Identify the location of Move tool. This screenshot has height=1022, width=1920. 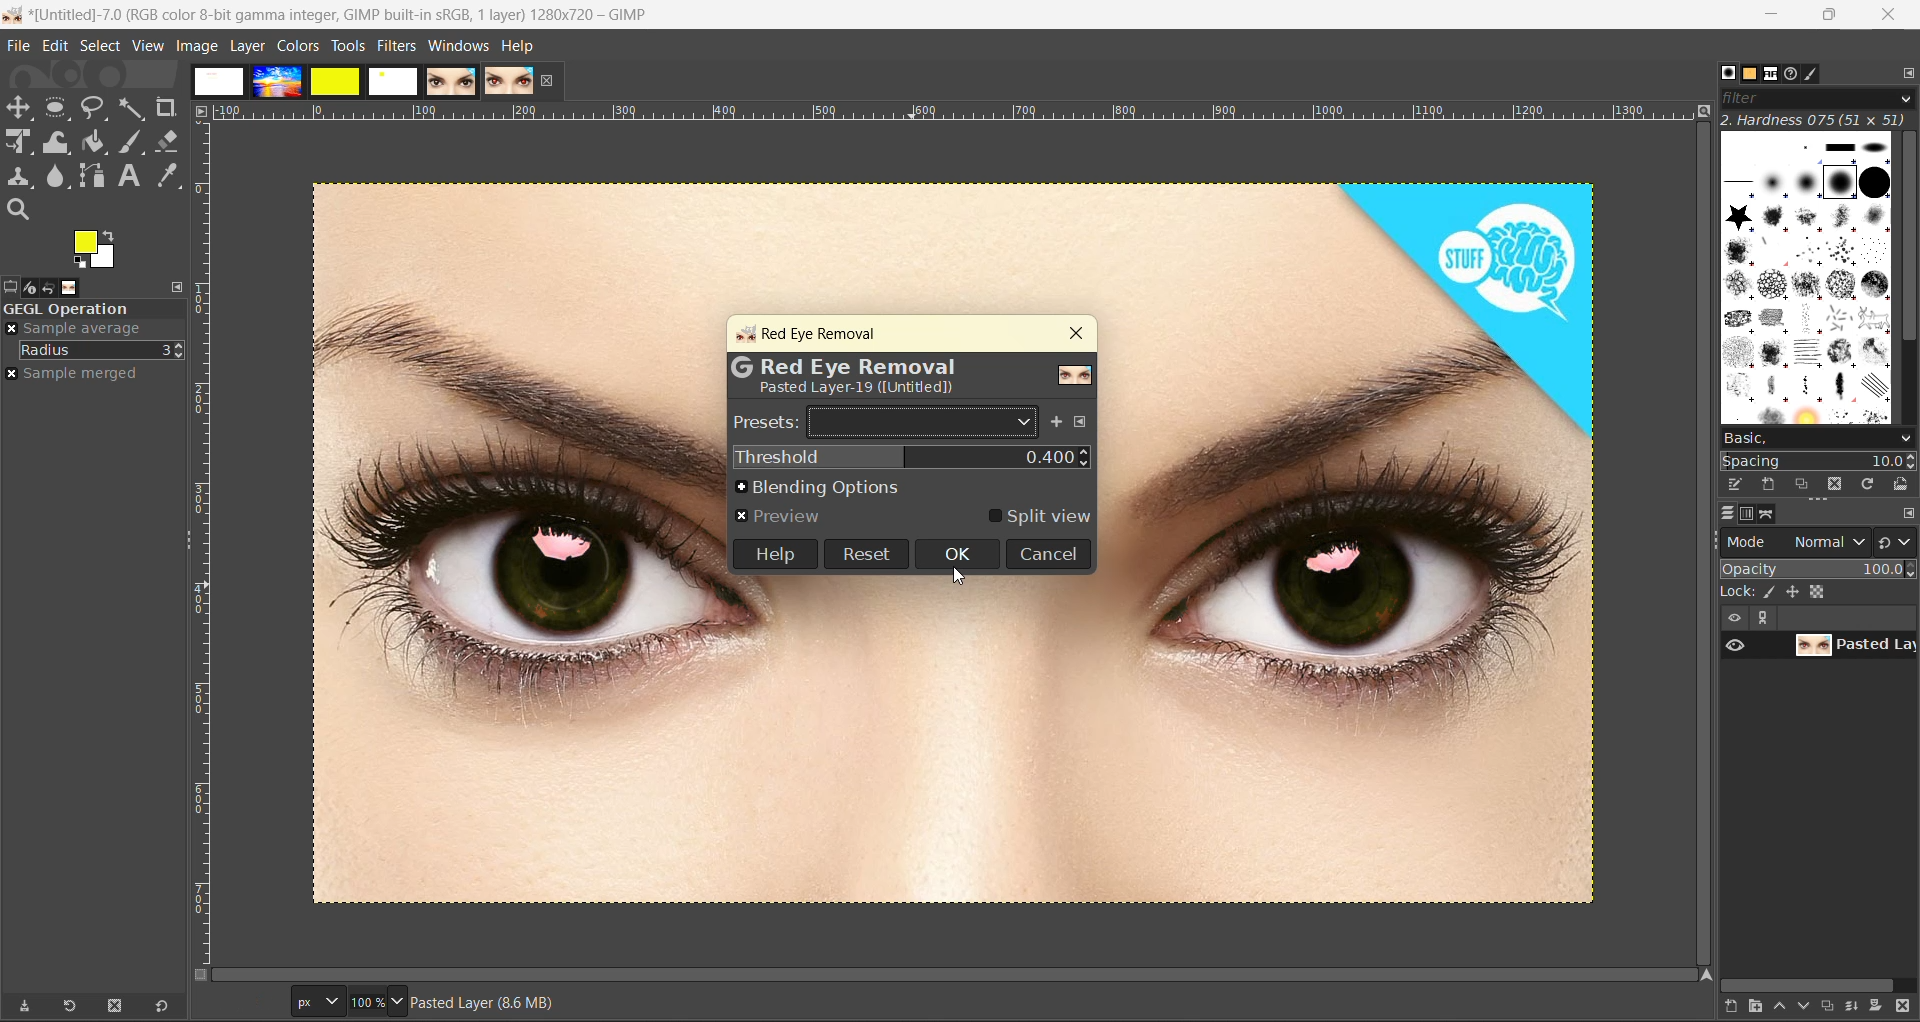
(22, 107).